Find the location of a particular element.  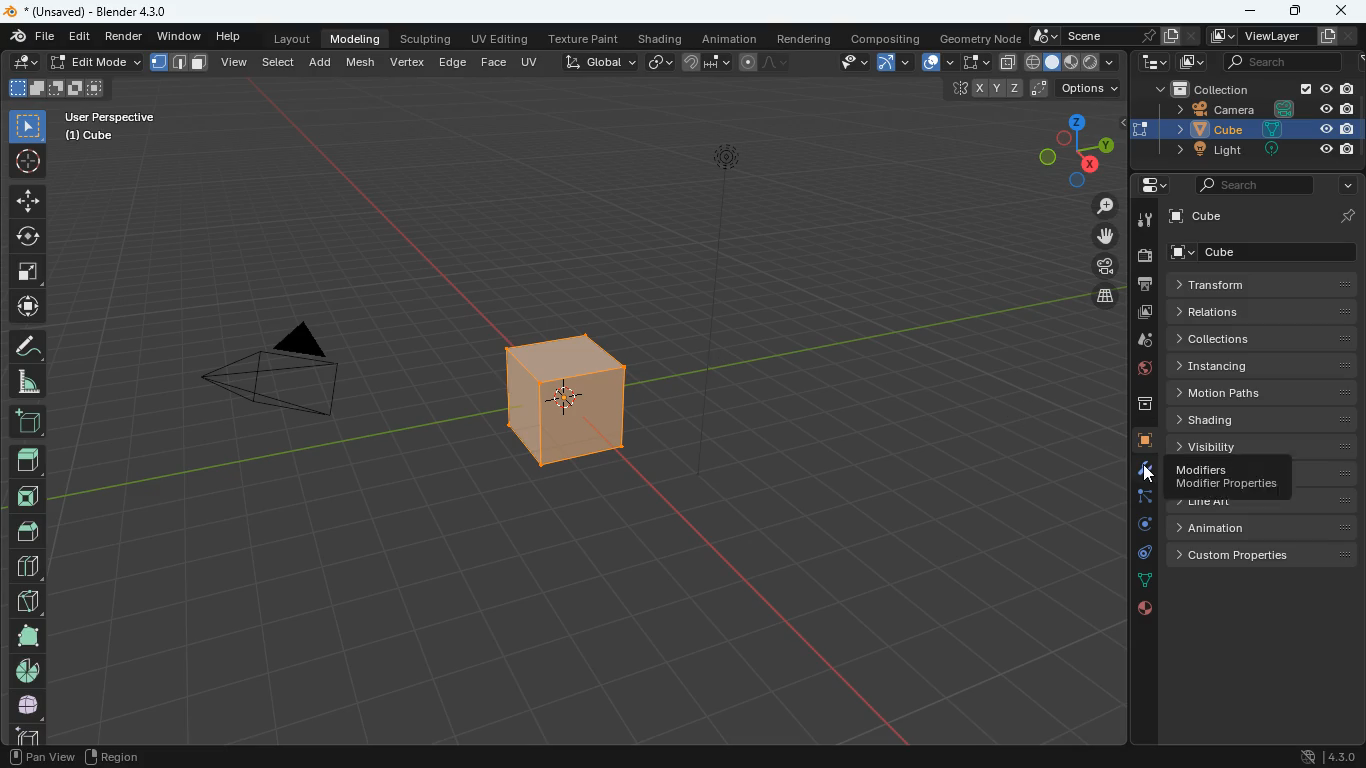

tecch is located at coordinates (1152, 62).